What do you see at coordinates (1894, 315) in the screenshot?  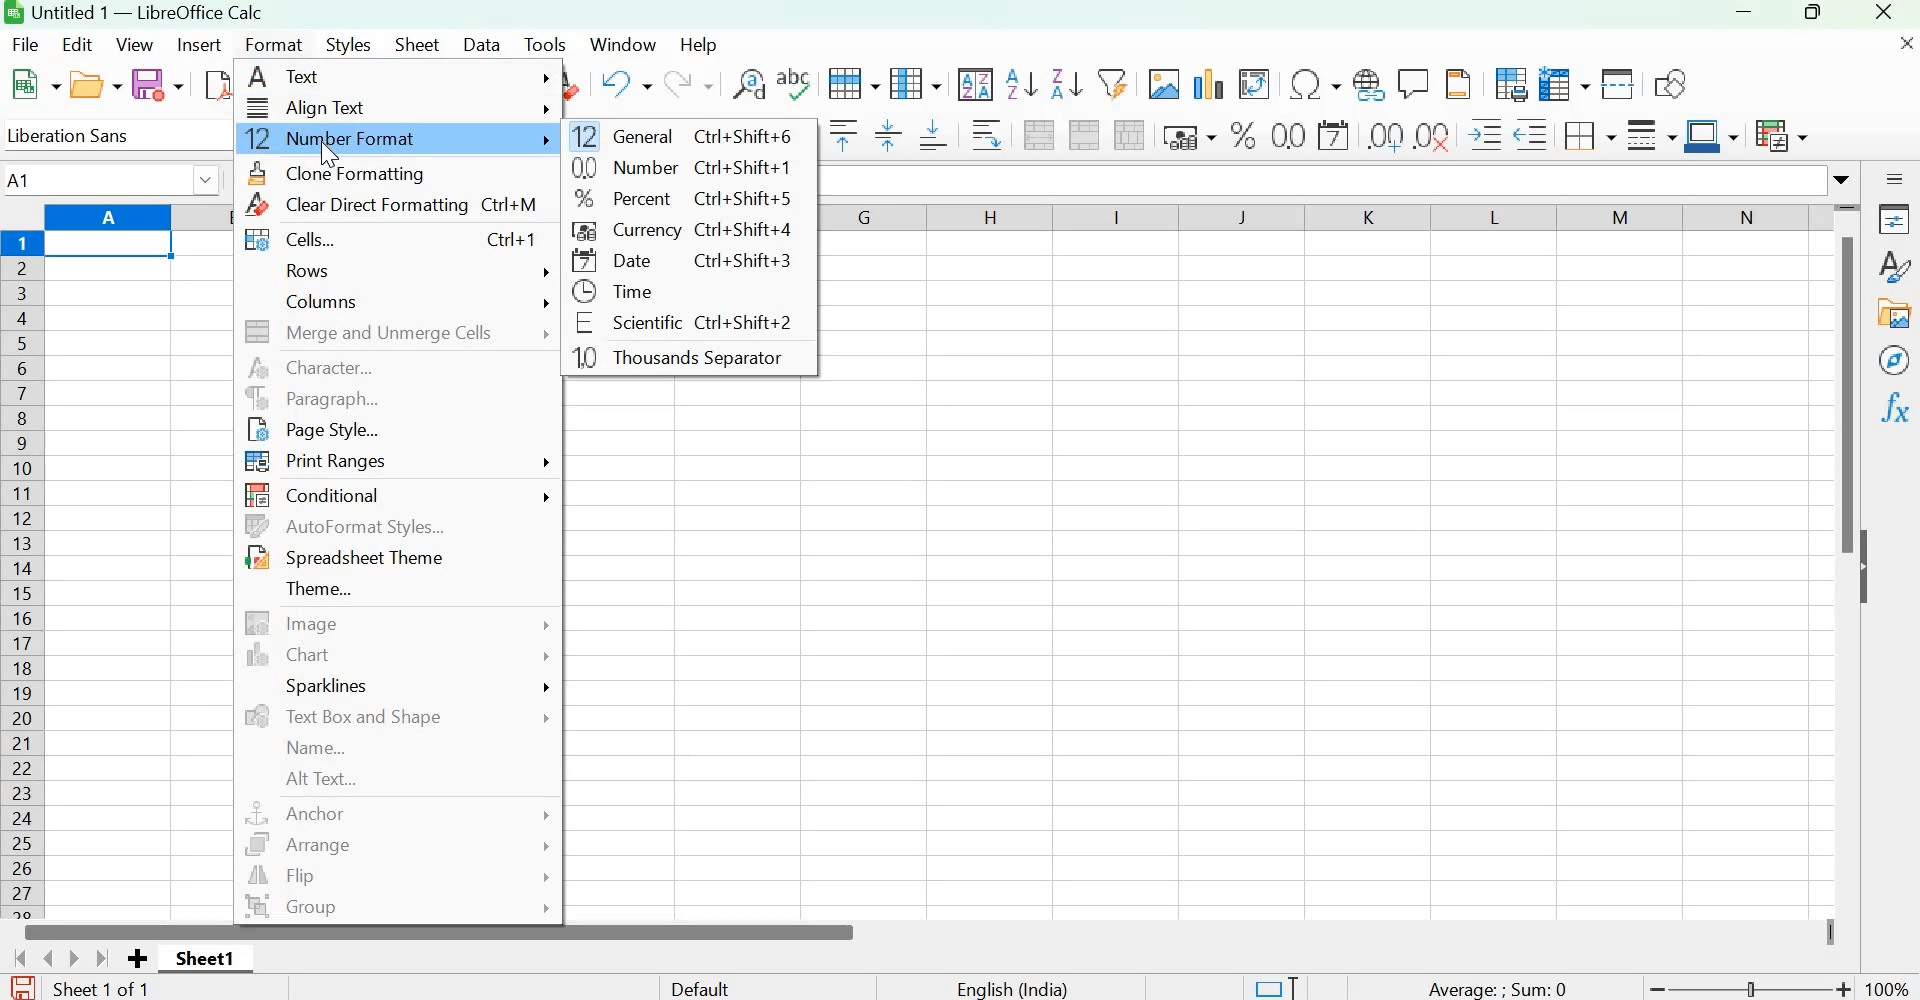 I see `Gallery` at bounding box center [1894, 315].